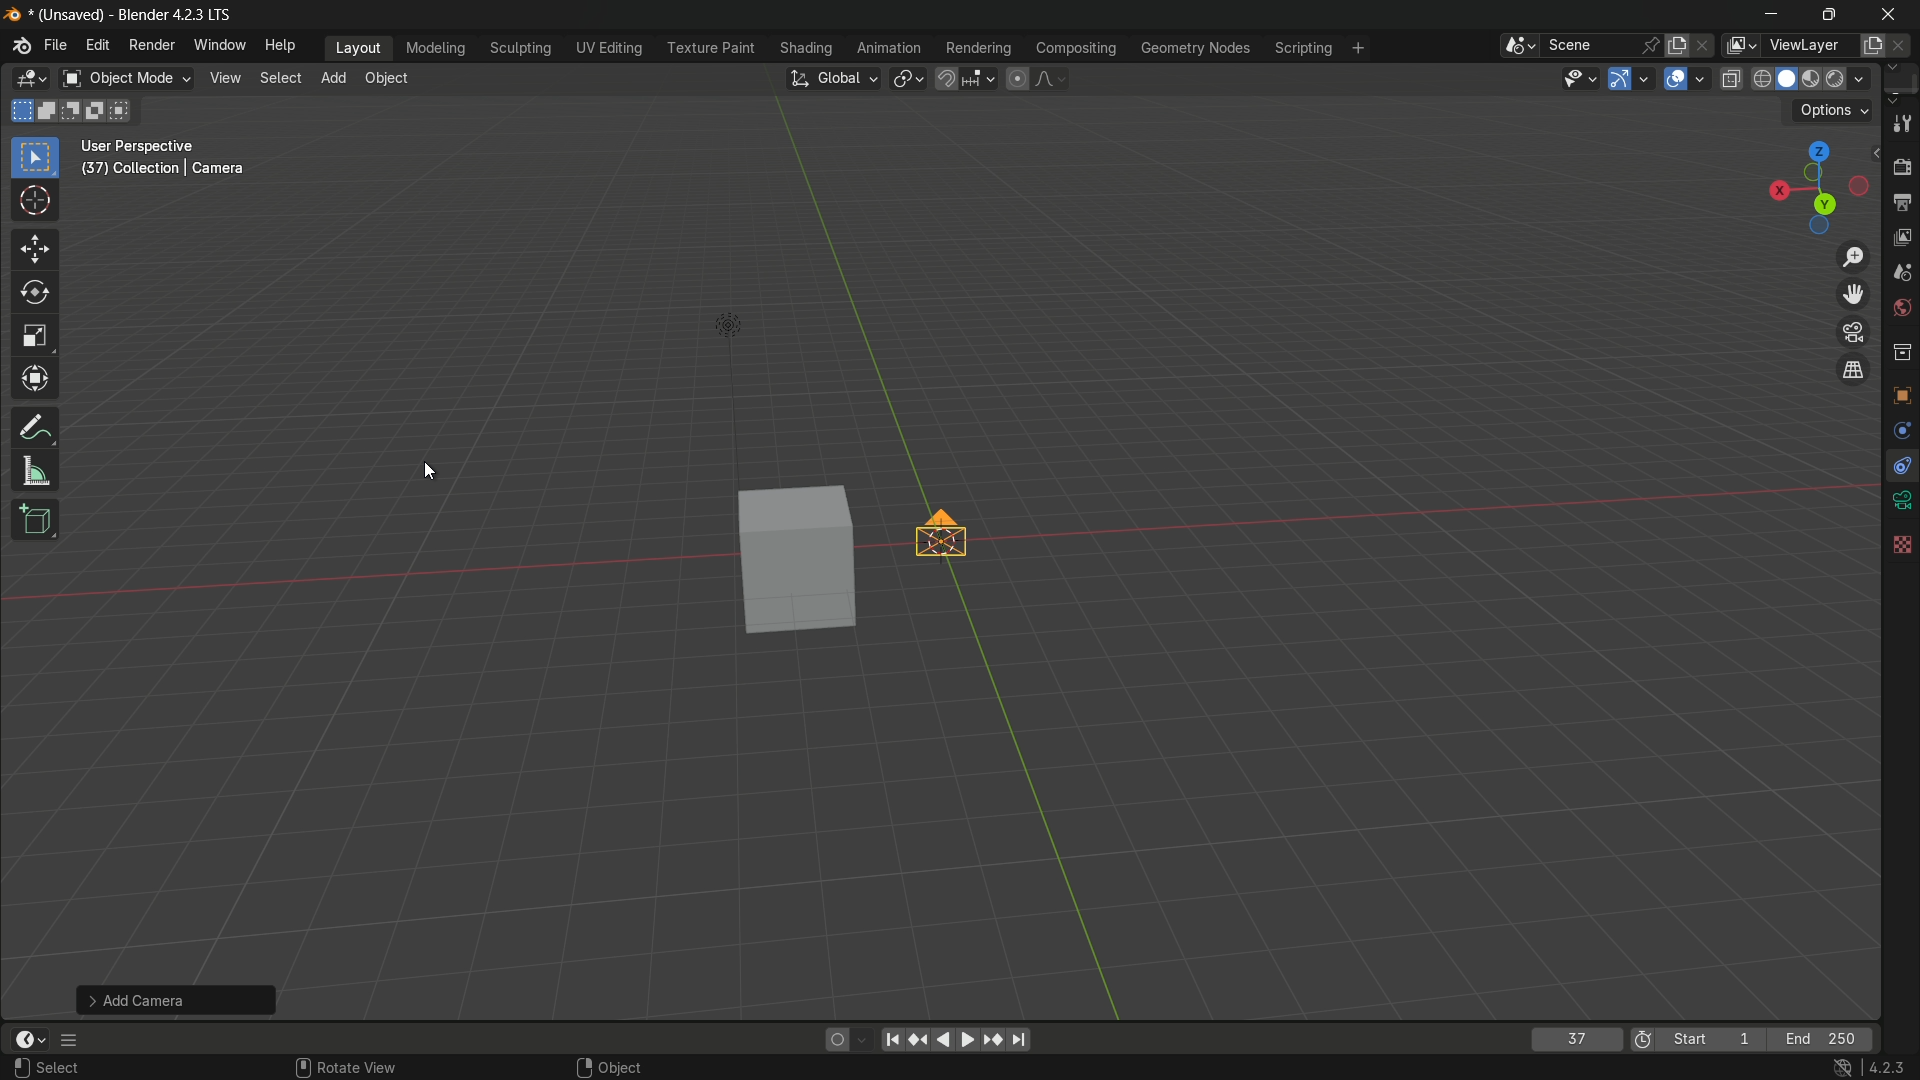  What do you see at coordinates (277, 77) in the screenshot?
I see `select` at bounding box center [277, 77].